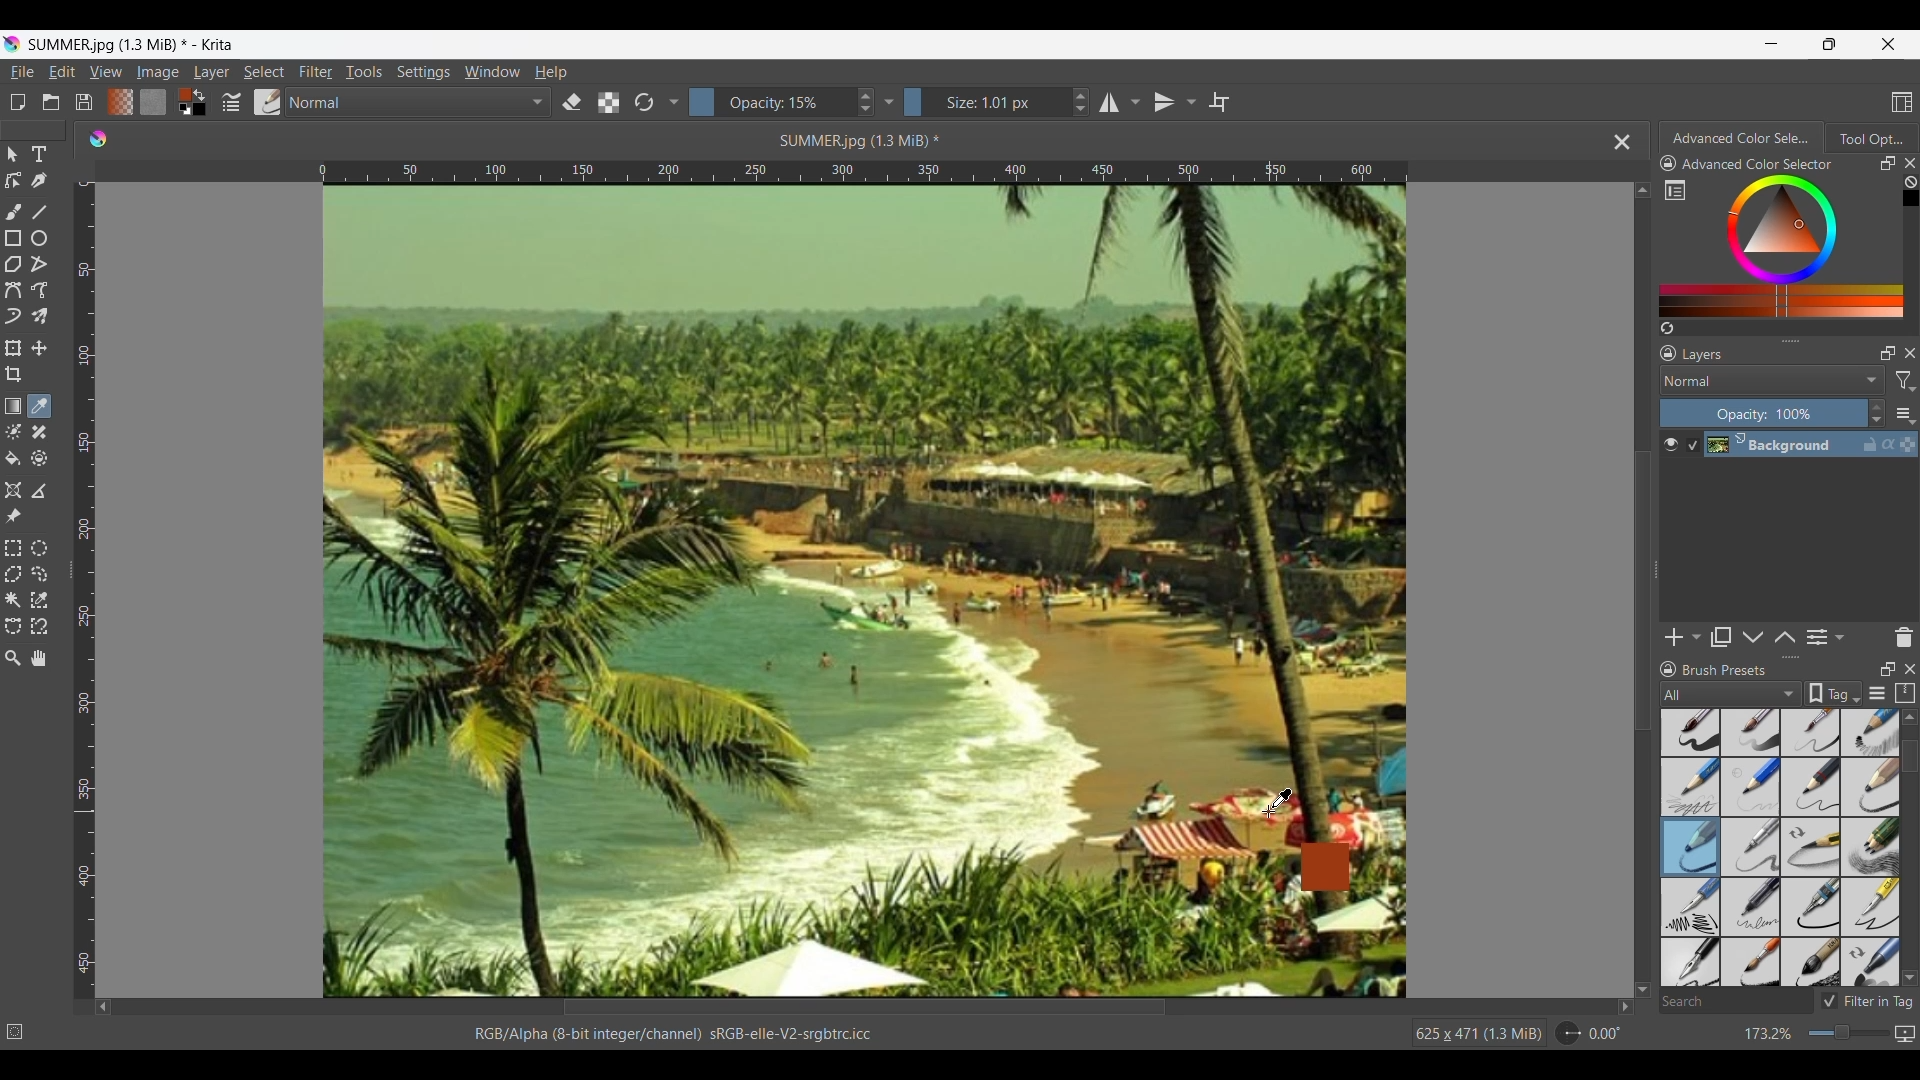 This screenshot has height=1080, width=1920. Describe the element at coordinates (97, 139) in the screenshot. I see `Software logo` at that location.